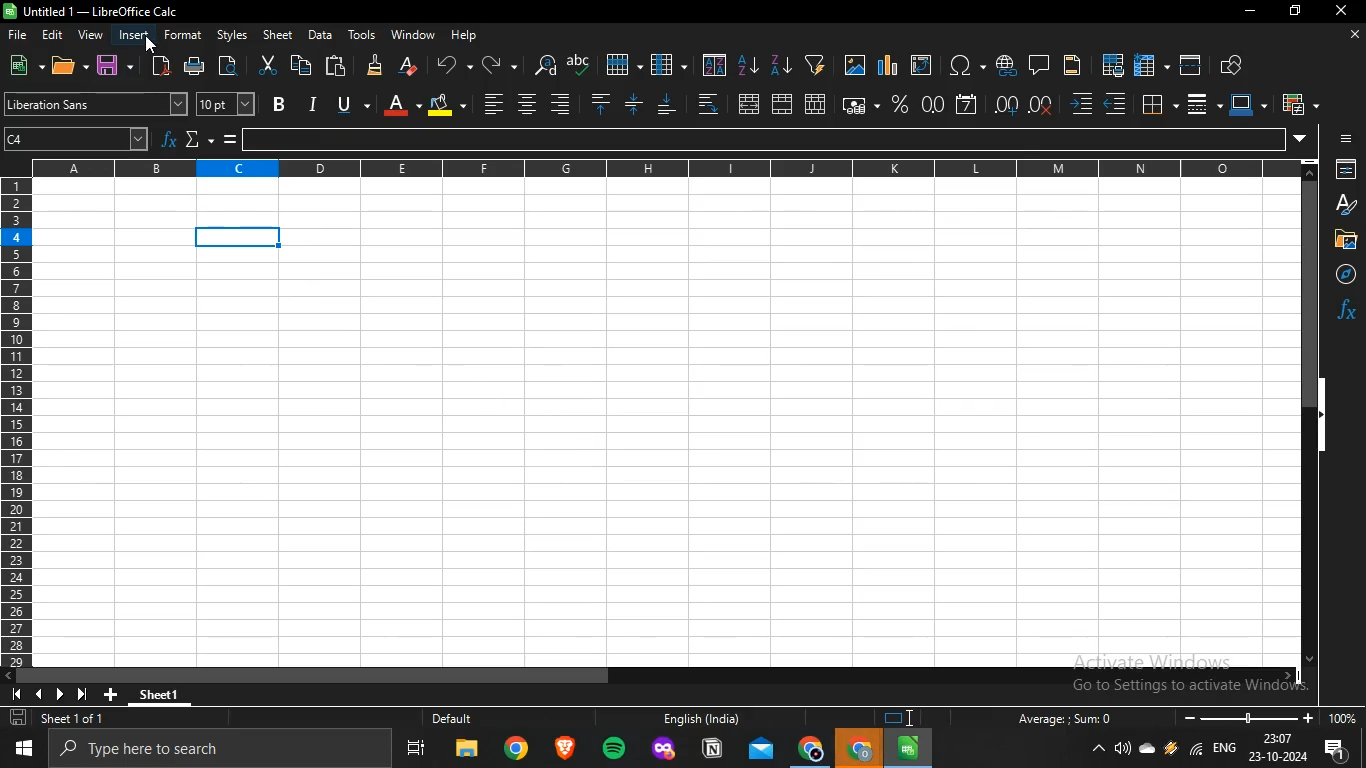 Image resolution: width=1366 pixels, height=768 pixels. Describe the element at coordinates (811, 750) in the screenshot. I see `google chrome` at that location.